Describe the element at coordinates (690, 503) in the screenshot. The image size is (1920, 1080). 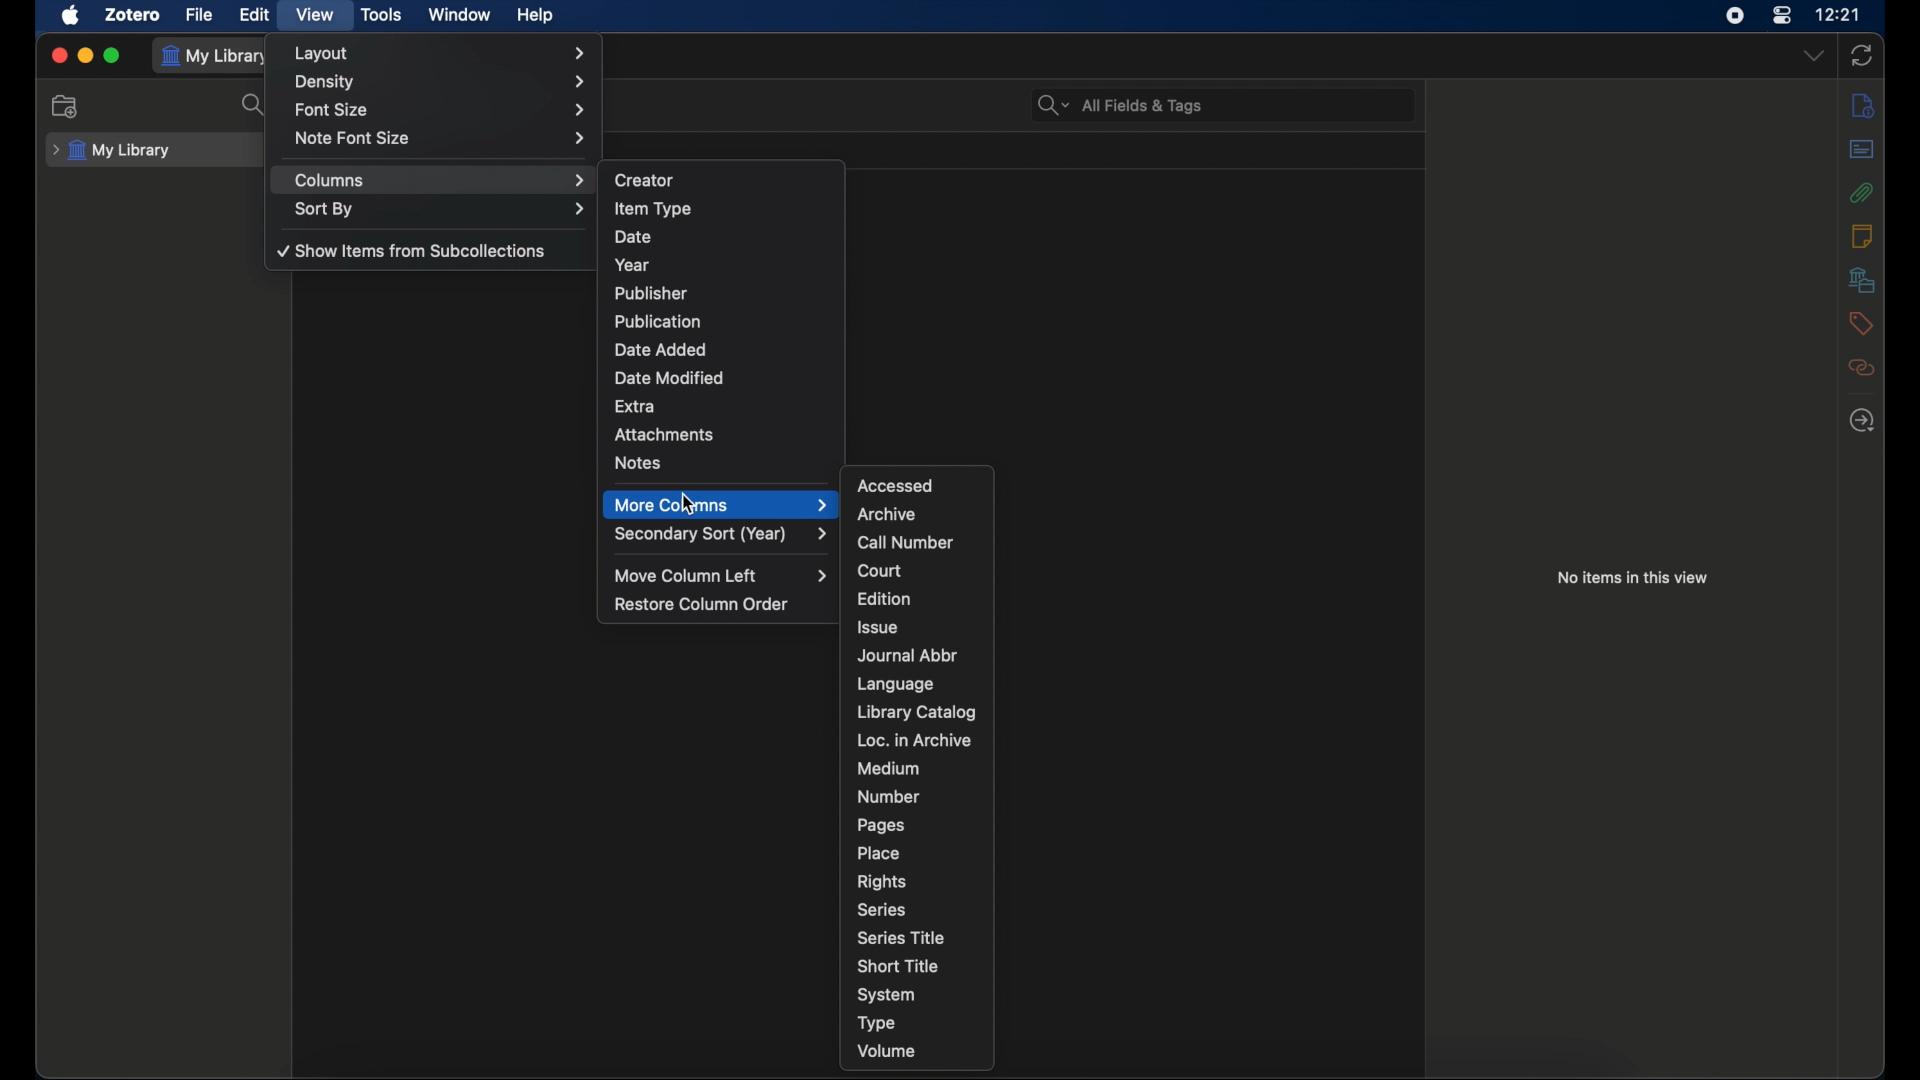
I see `cursor` at that location.